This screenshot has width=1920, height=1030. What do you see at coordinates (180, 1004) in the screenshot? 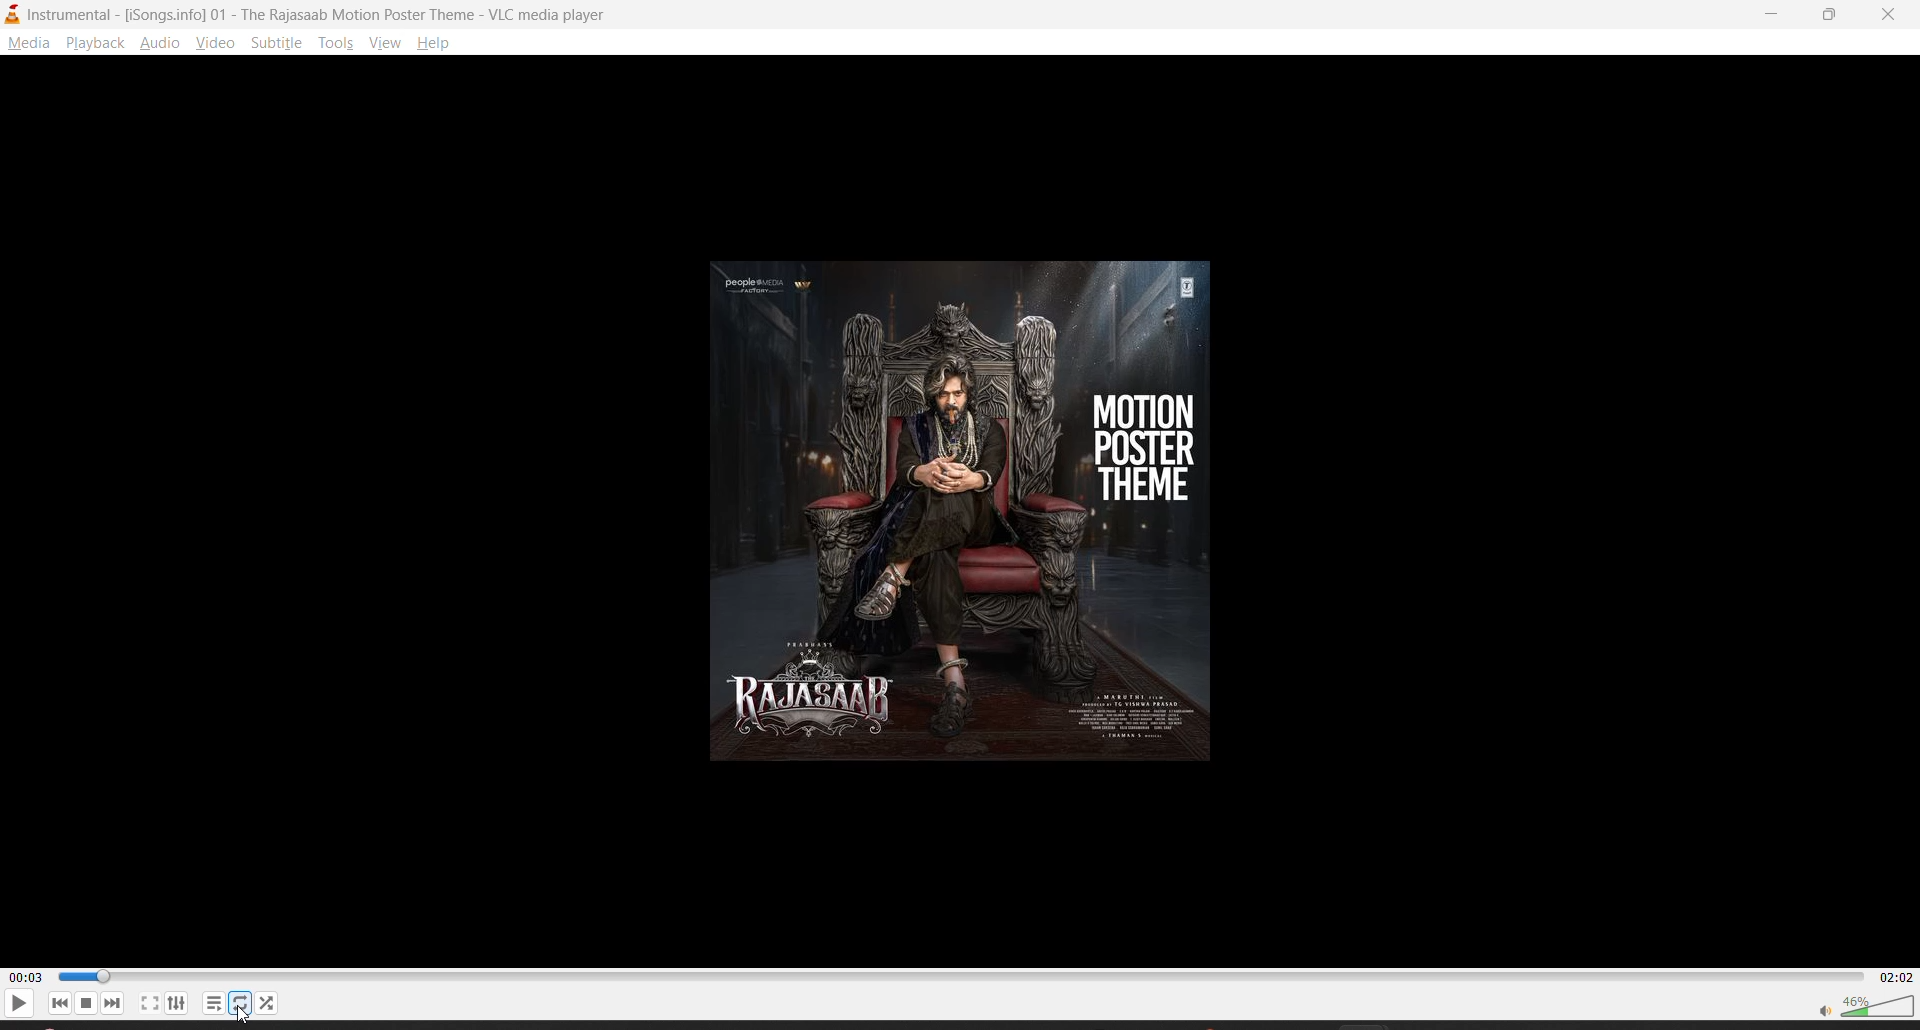
I see `settings` at bounding box center [180, 1004].